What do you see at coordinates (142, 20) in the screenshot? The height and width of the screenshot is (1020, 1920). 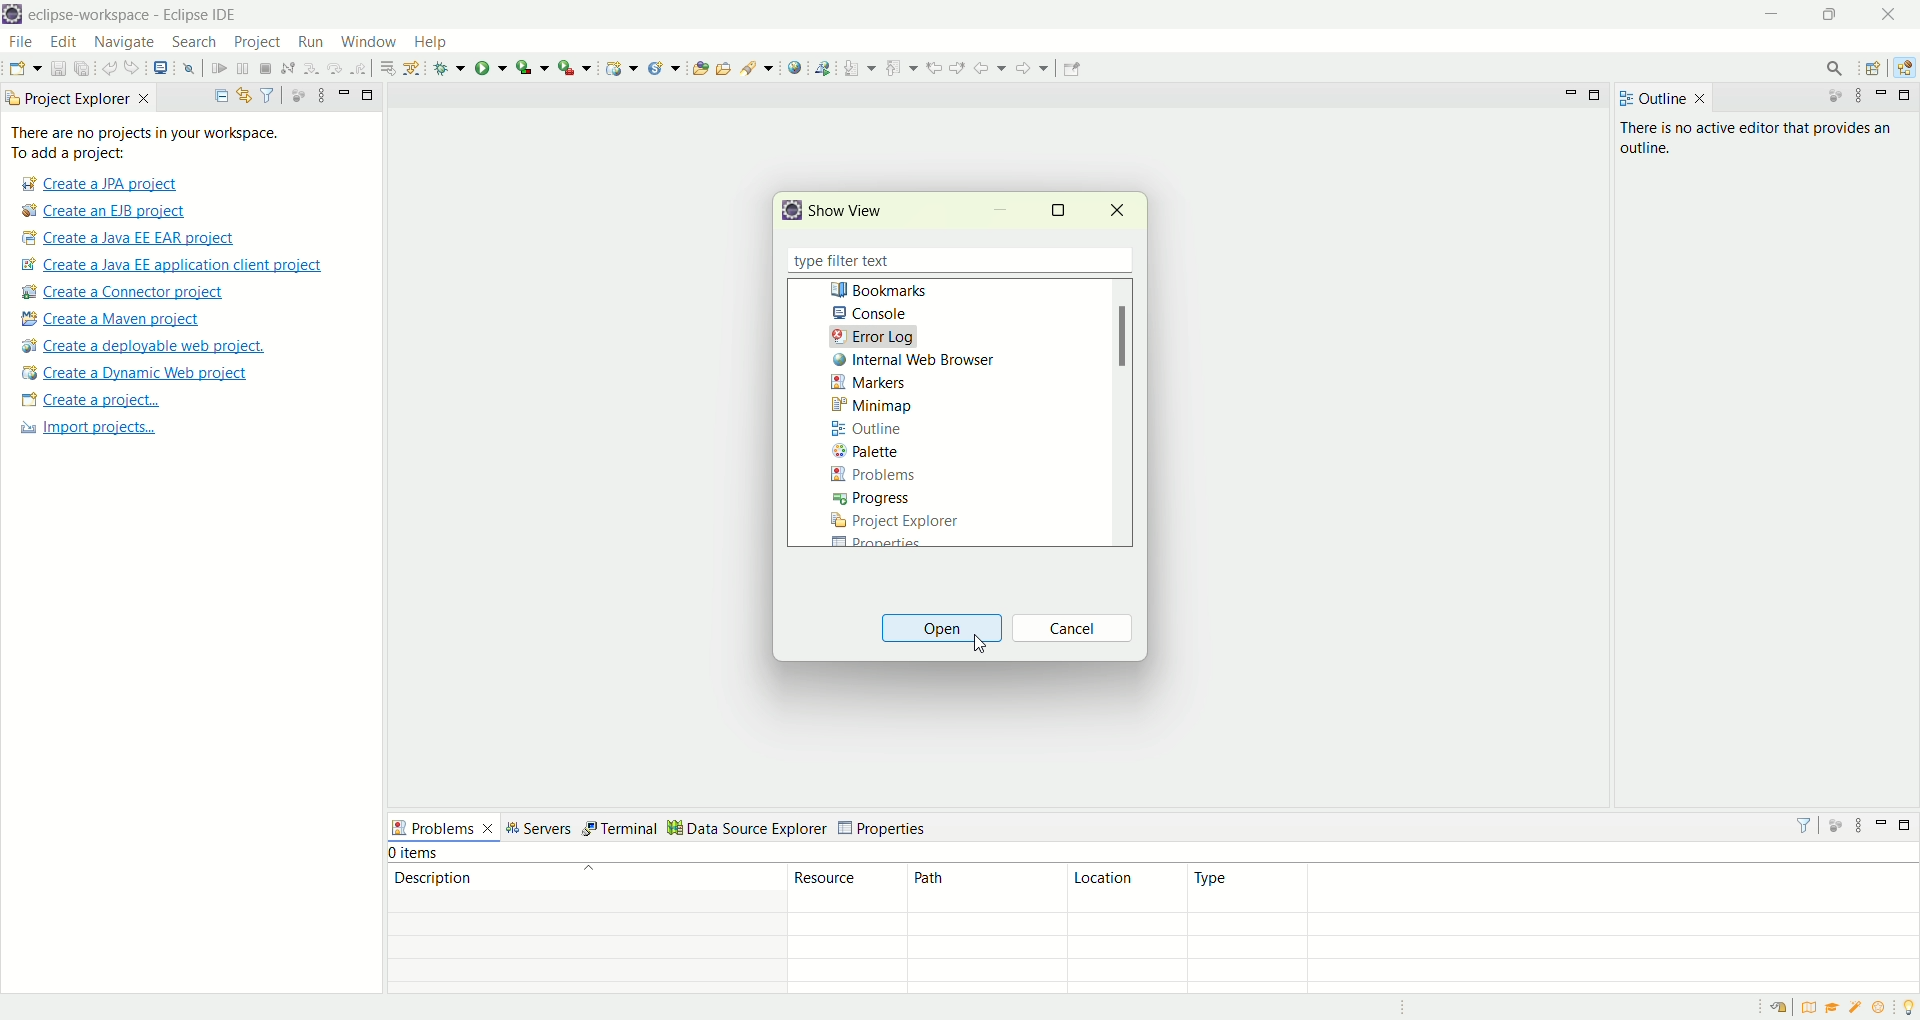 I see `eclipse-workspace-Eclipse-IDE` at bounding box center [142, 20].